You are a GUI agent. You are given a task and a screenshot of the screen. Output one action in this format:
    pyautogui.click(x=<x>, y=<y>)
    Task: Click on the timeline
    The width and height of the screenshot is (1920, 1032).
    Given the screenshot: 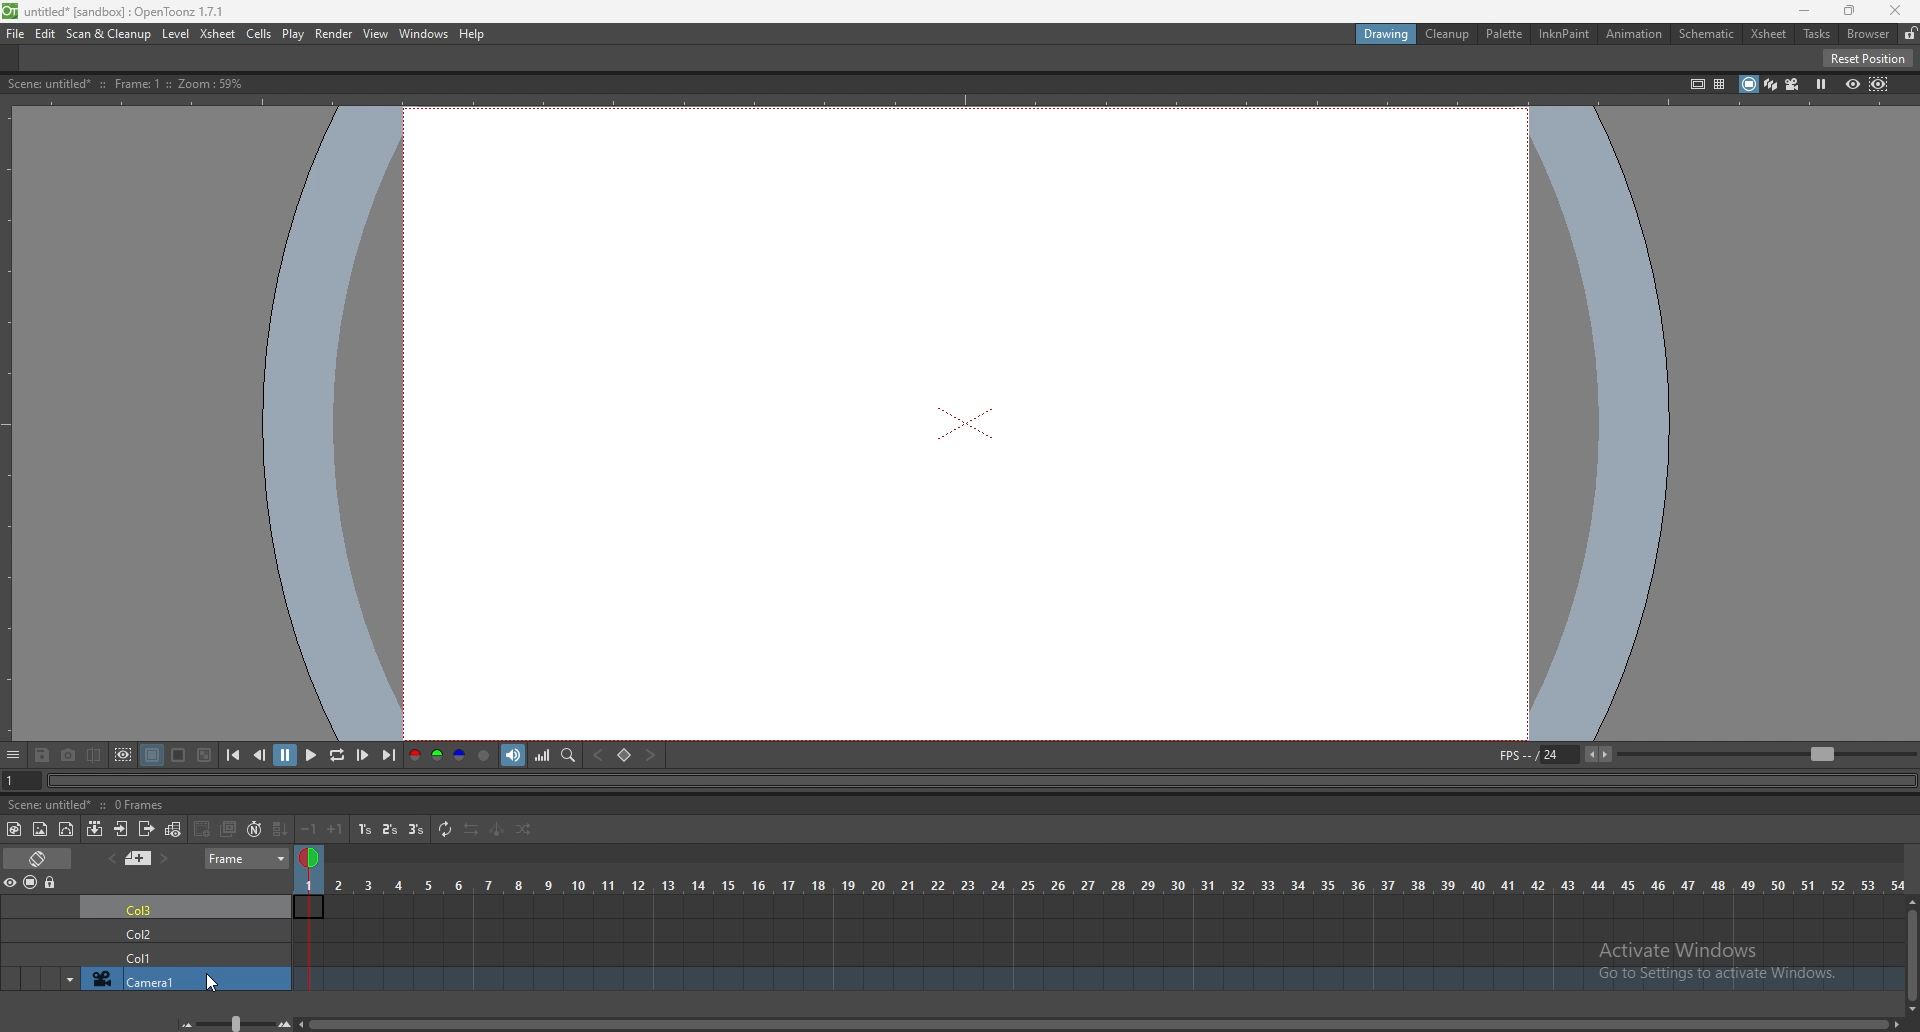 What is the action you would take?
    pyautogui.click(x=1094, y=905)
    